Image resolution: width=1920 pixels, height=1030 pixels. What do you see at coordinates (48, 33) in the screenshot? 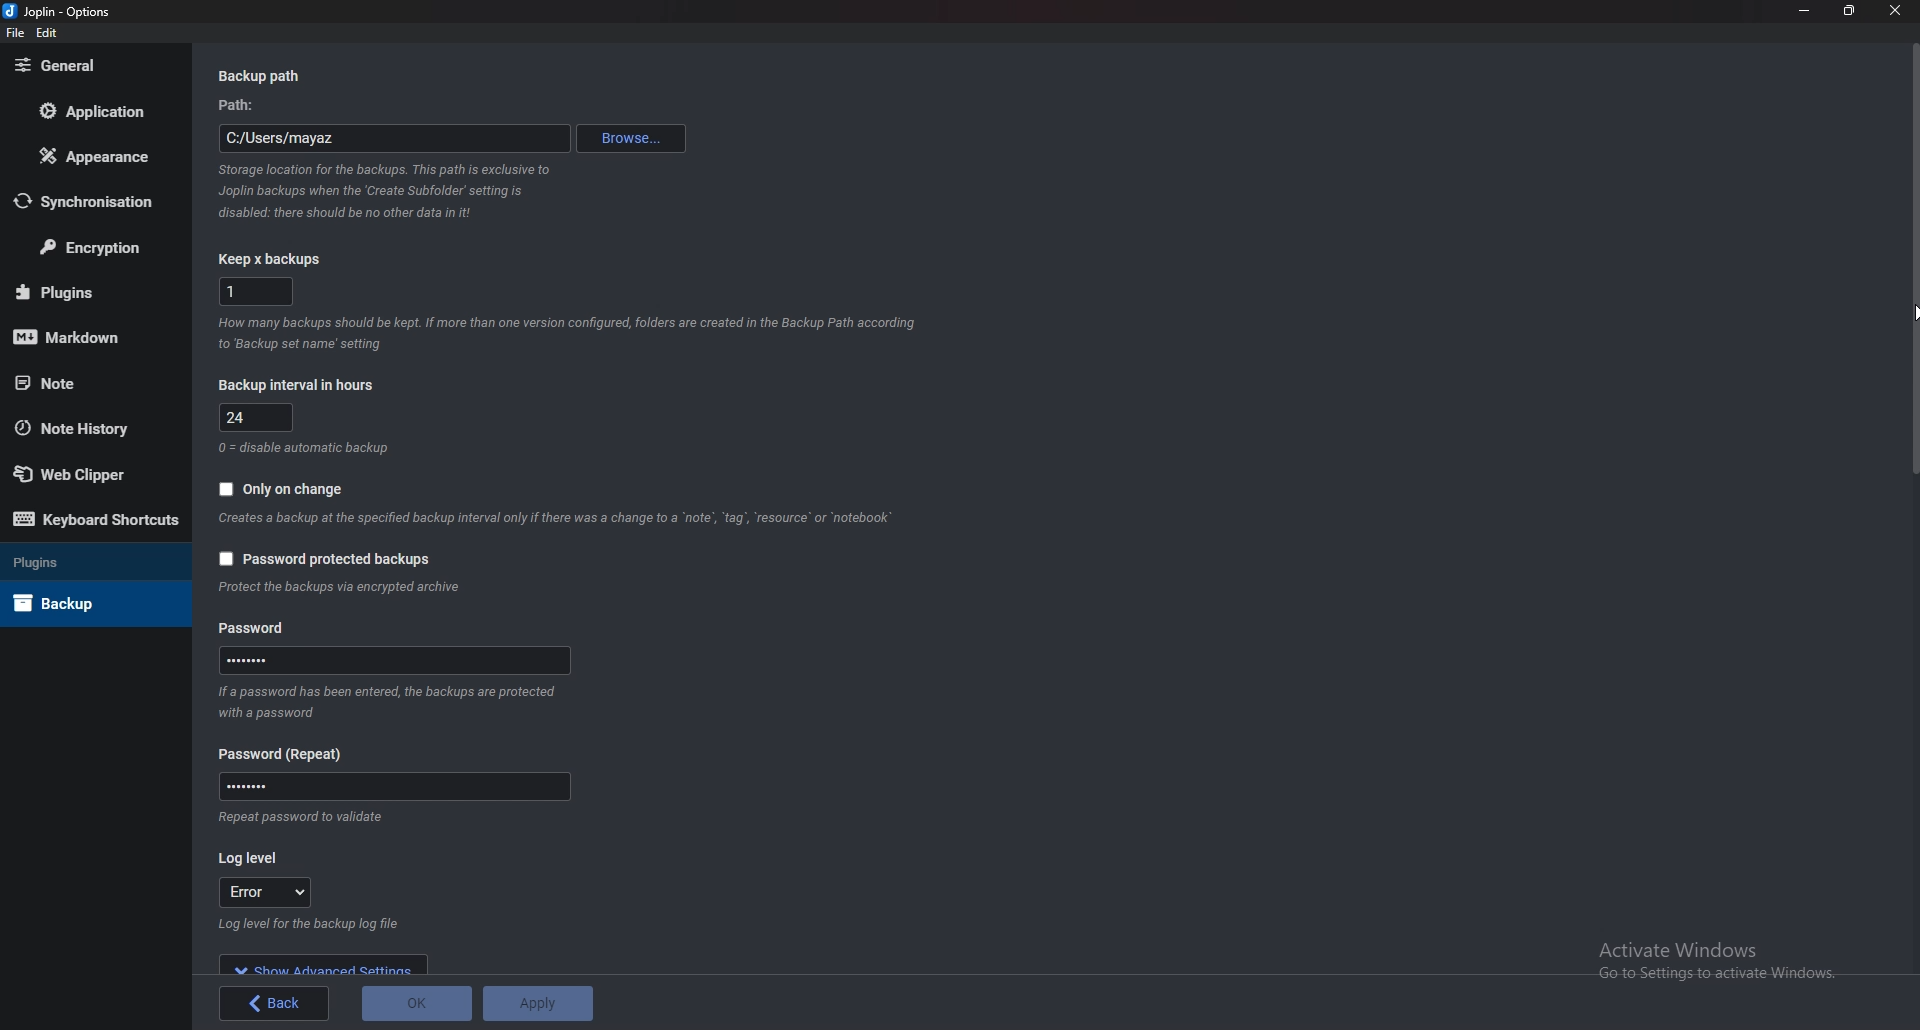
I see `edit` at bounding box center [48, 33].